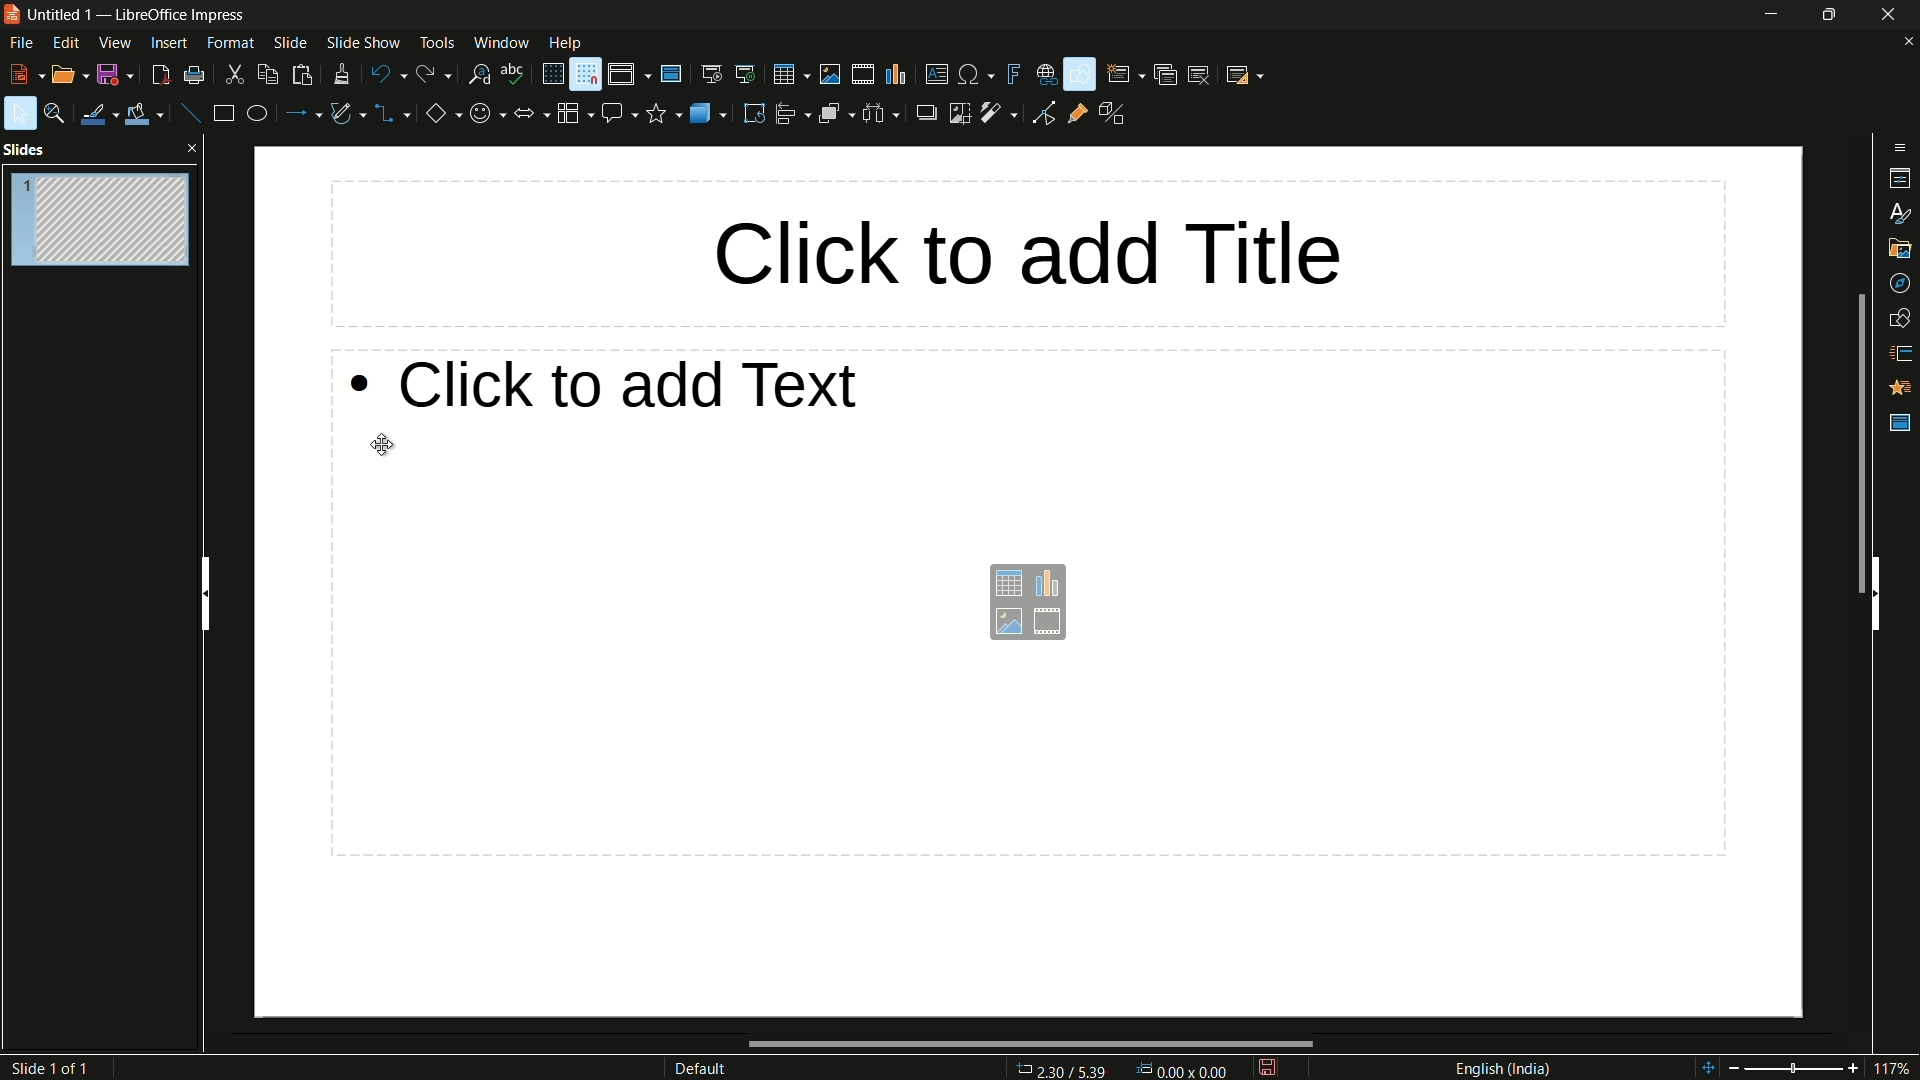 This screenshot has width=1920, height=1080. What do you see at coordinates (23, 43) in the screenshot?
I see `file menu` at bounding box center [23, 43].